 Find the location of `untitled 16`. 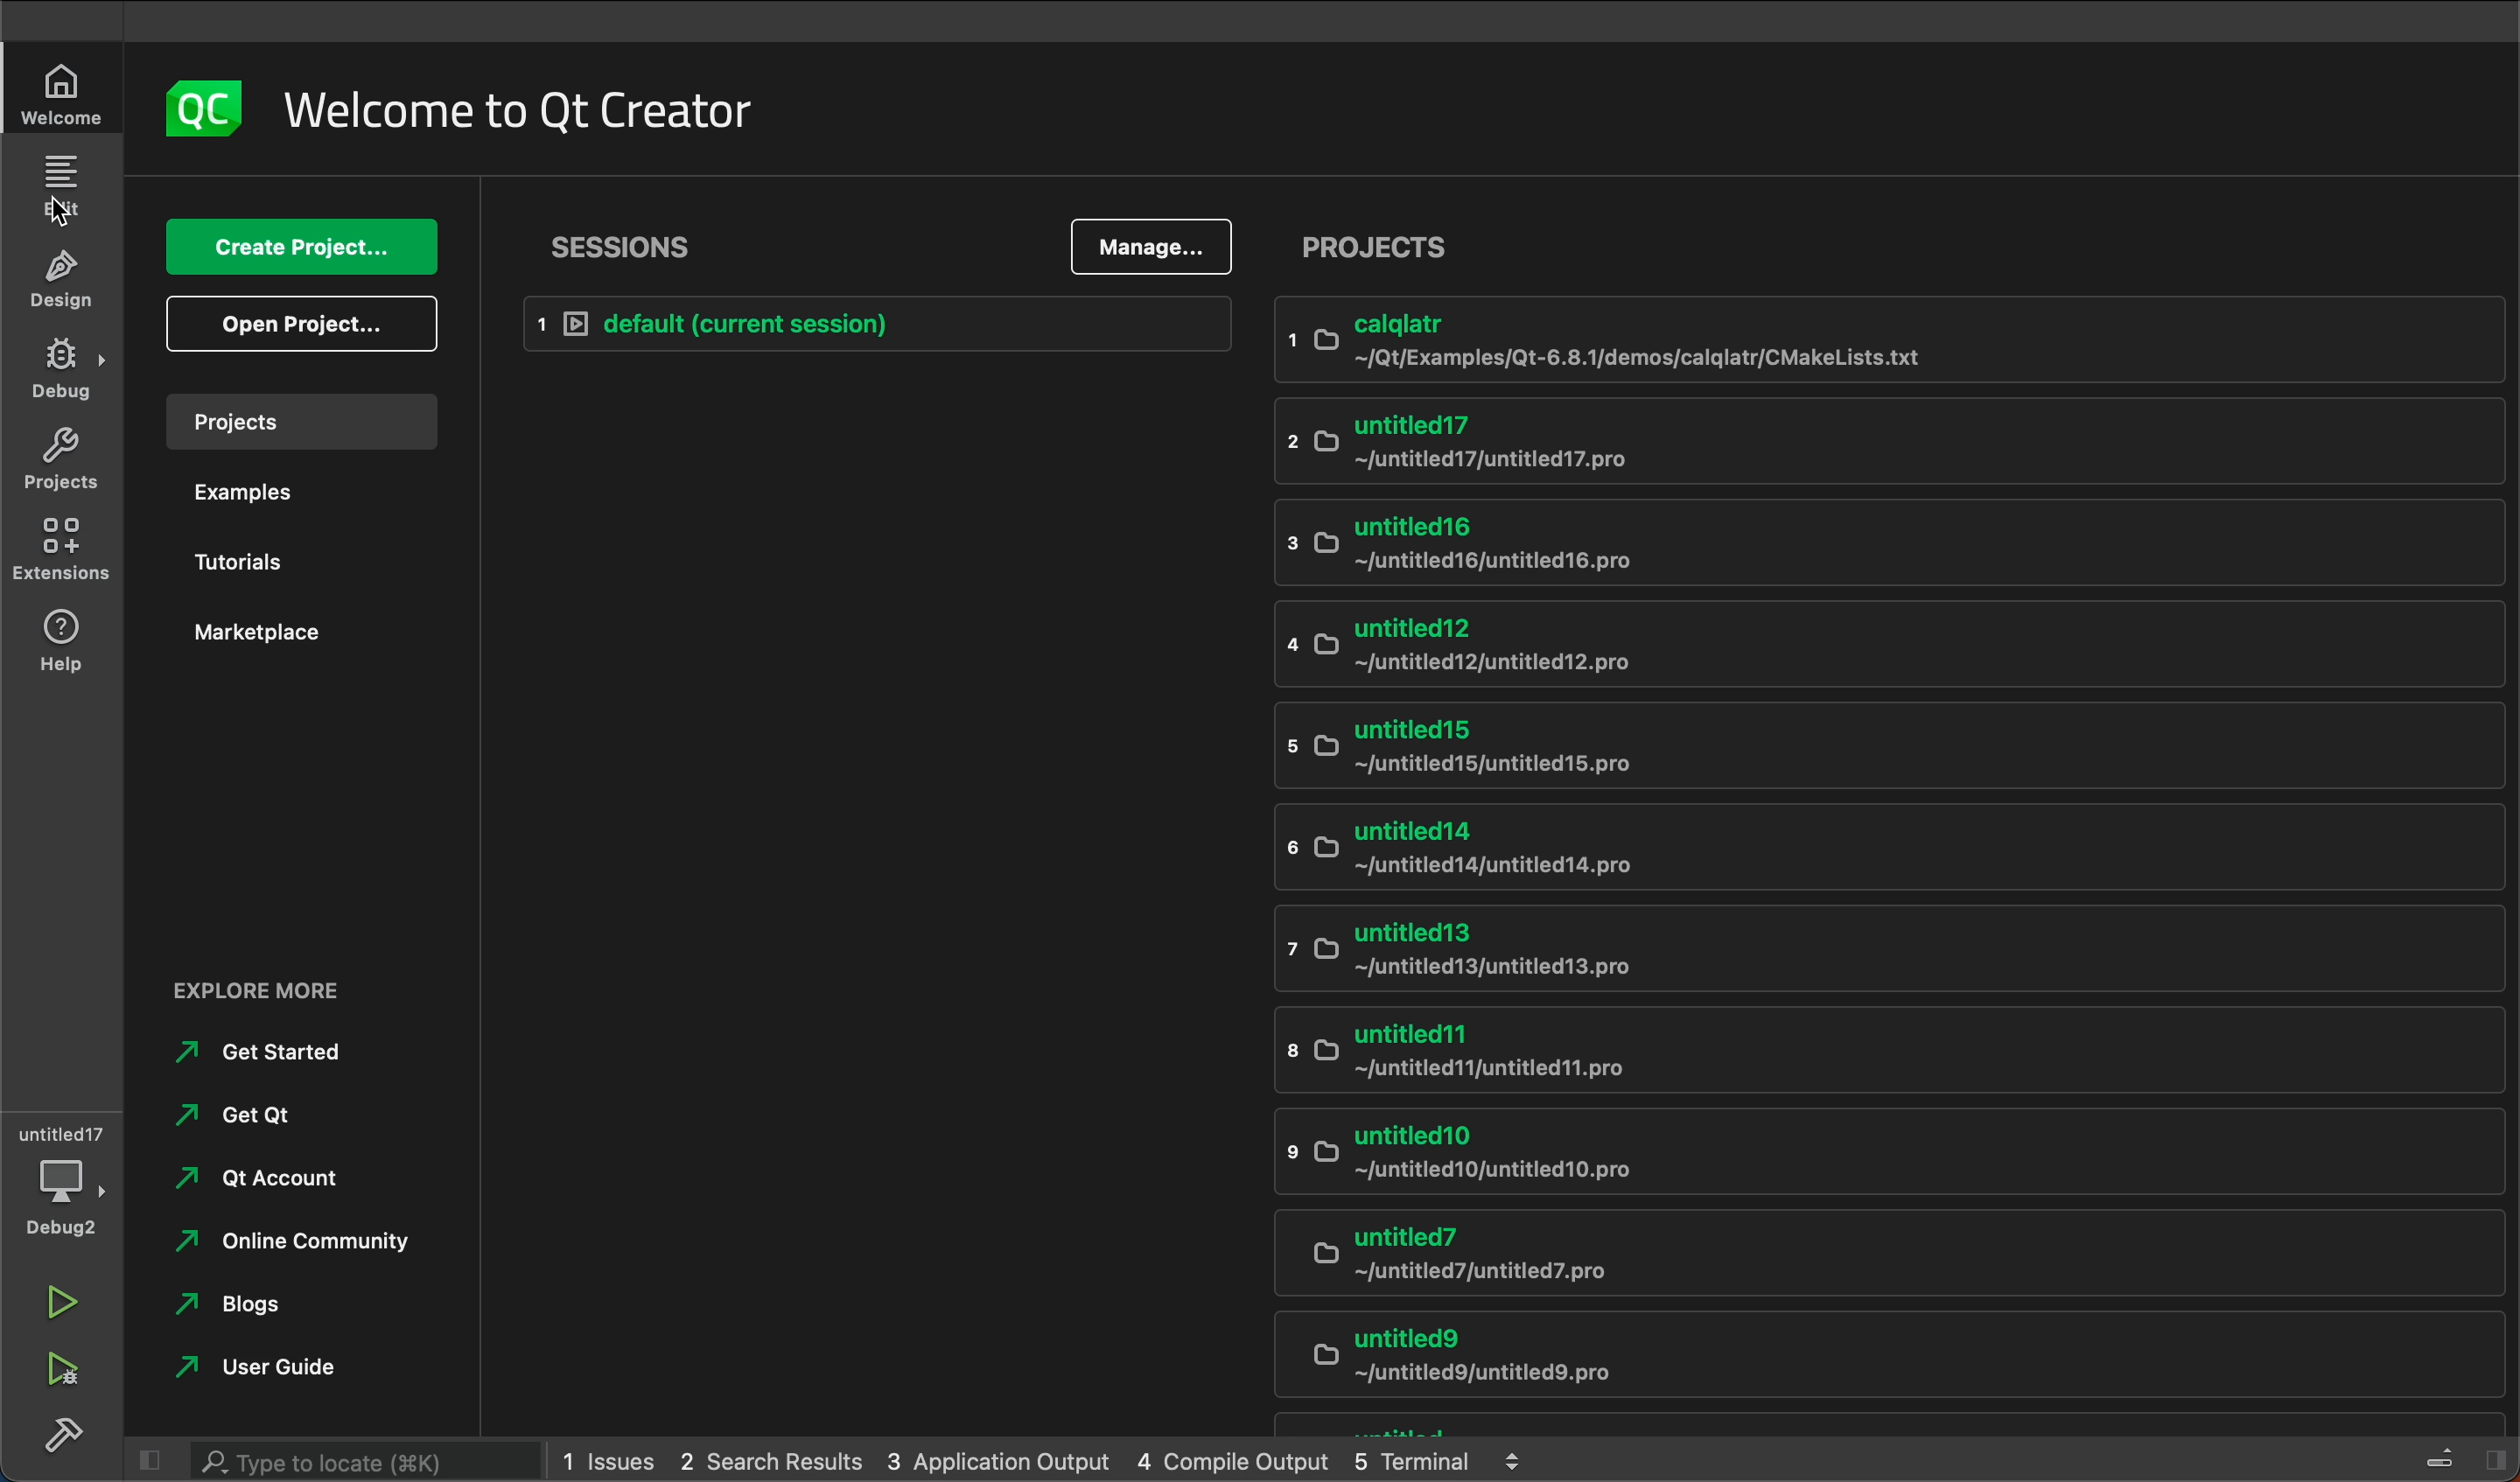

untitled 16 is located at coordinates (1832, 545).